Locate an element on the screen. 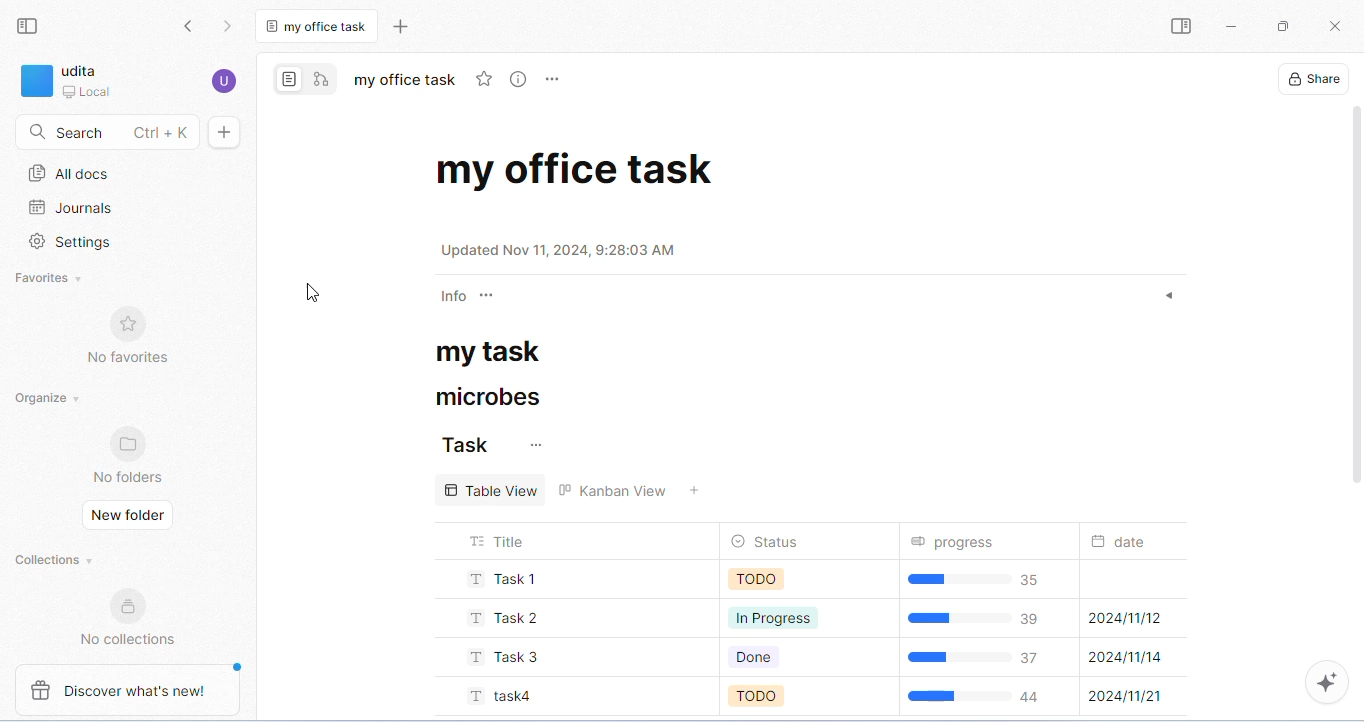  discover what's new is located at coordinates (134, 688).